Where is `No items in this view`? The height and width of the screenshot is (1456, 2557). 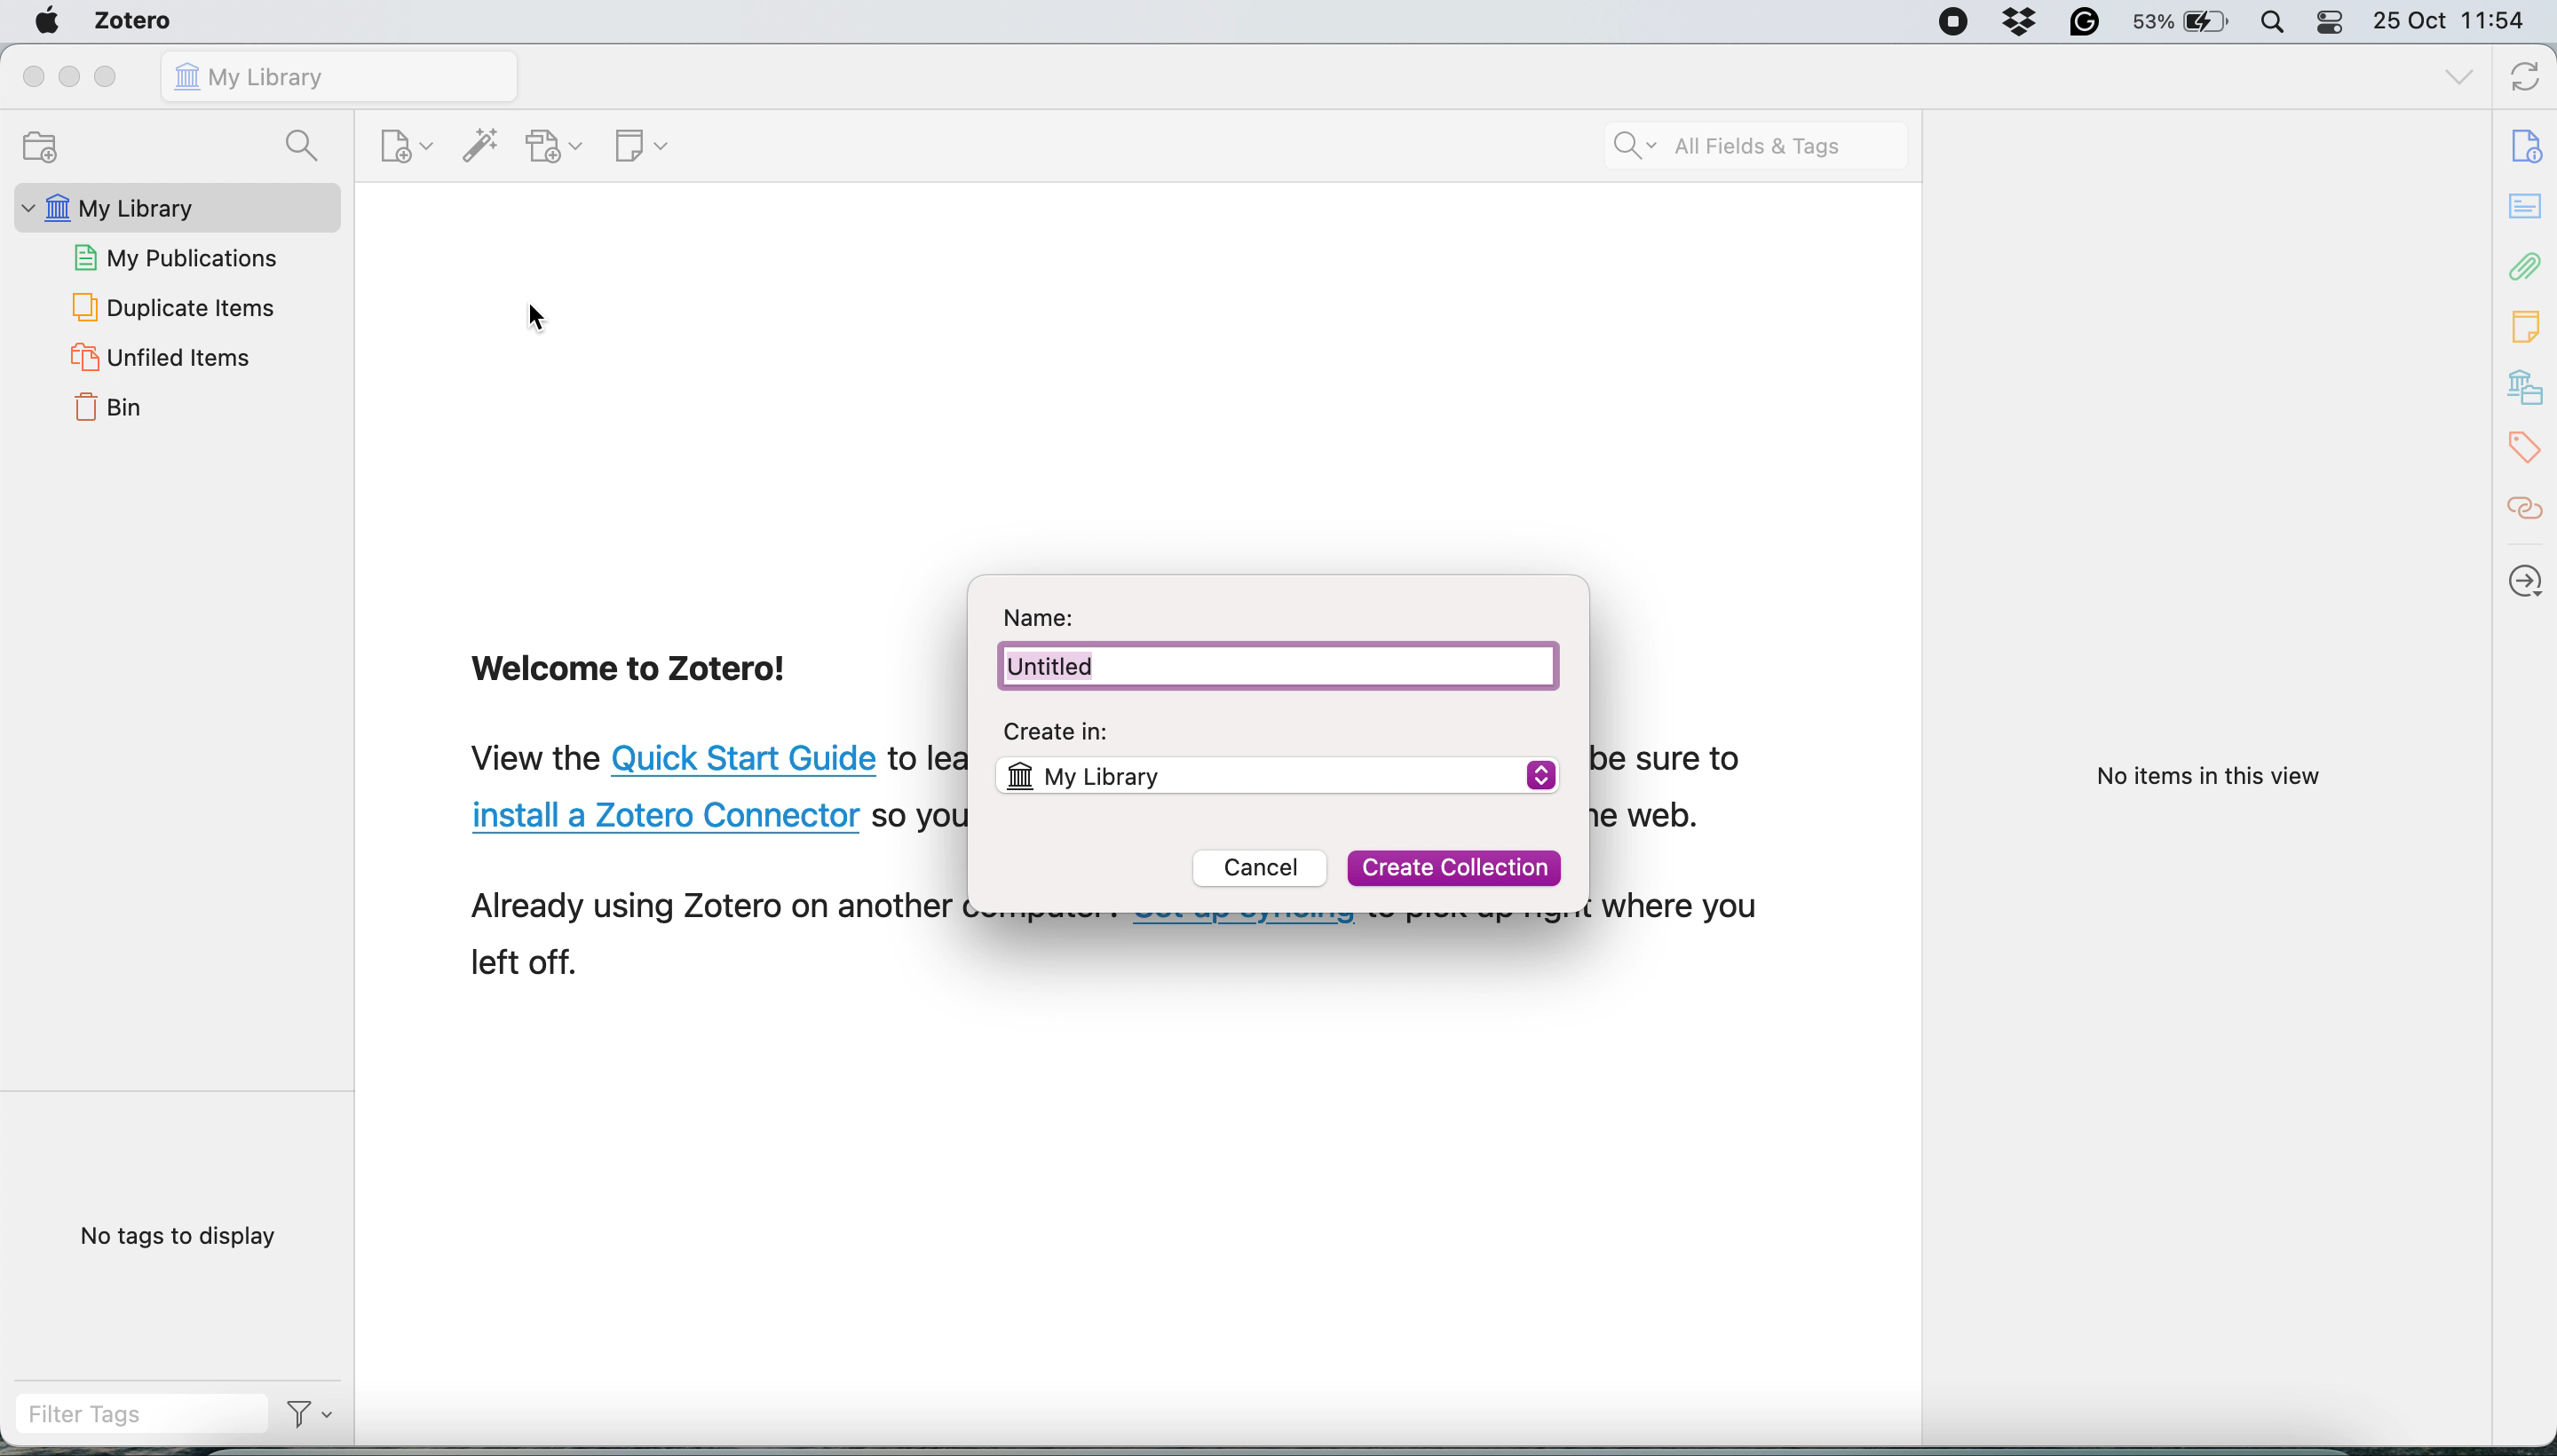
No items in this view is located at coordinates (2204, 777).